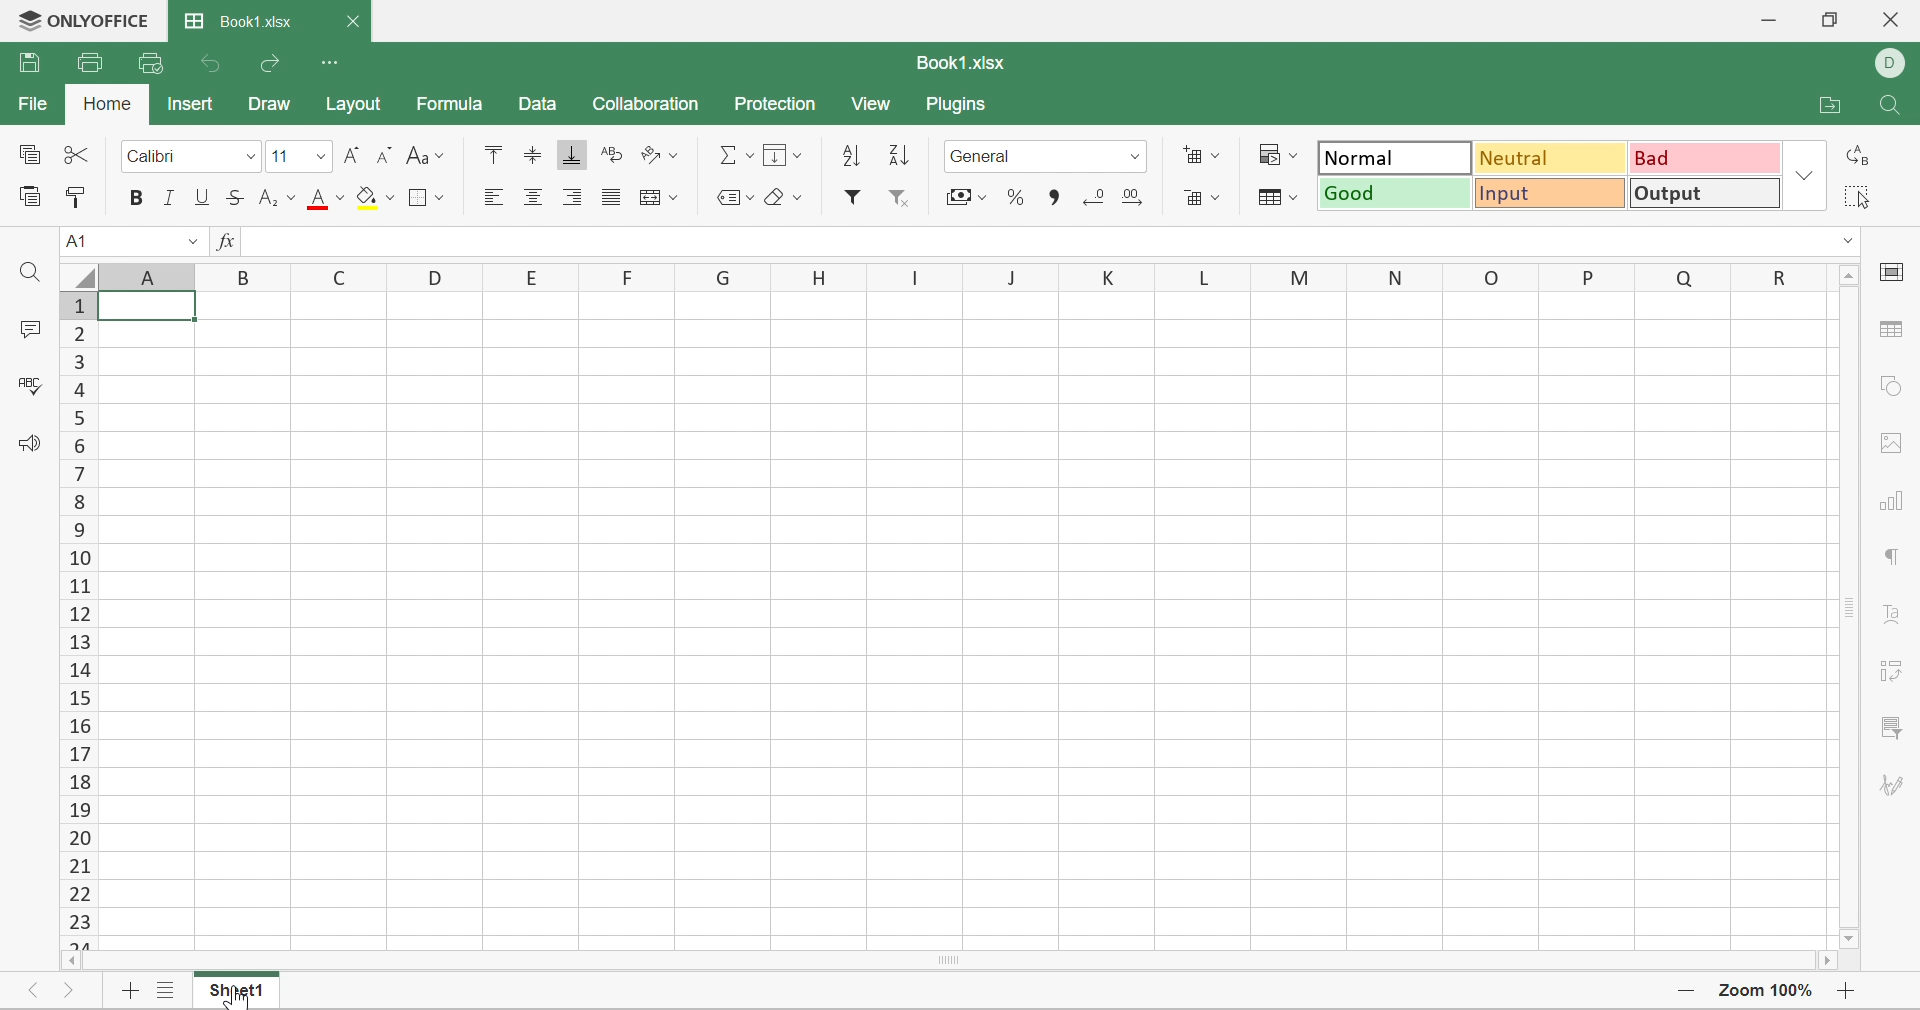 Image resolution: width=1920 pixels, height=1010 pixels. Describe the element at coordinates (82, 643) in the screenshot. I see `13` at that location.